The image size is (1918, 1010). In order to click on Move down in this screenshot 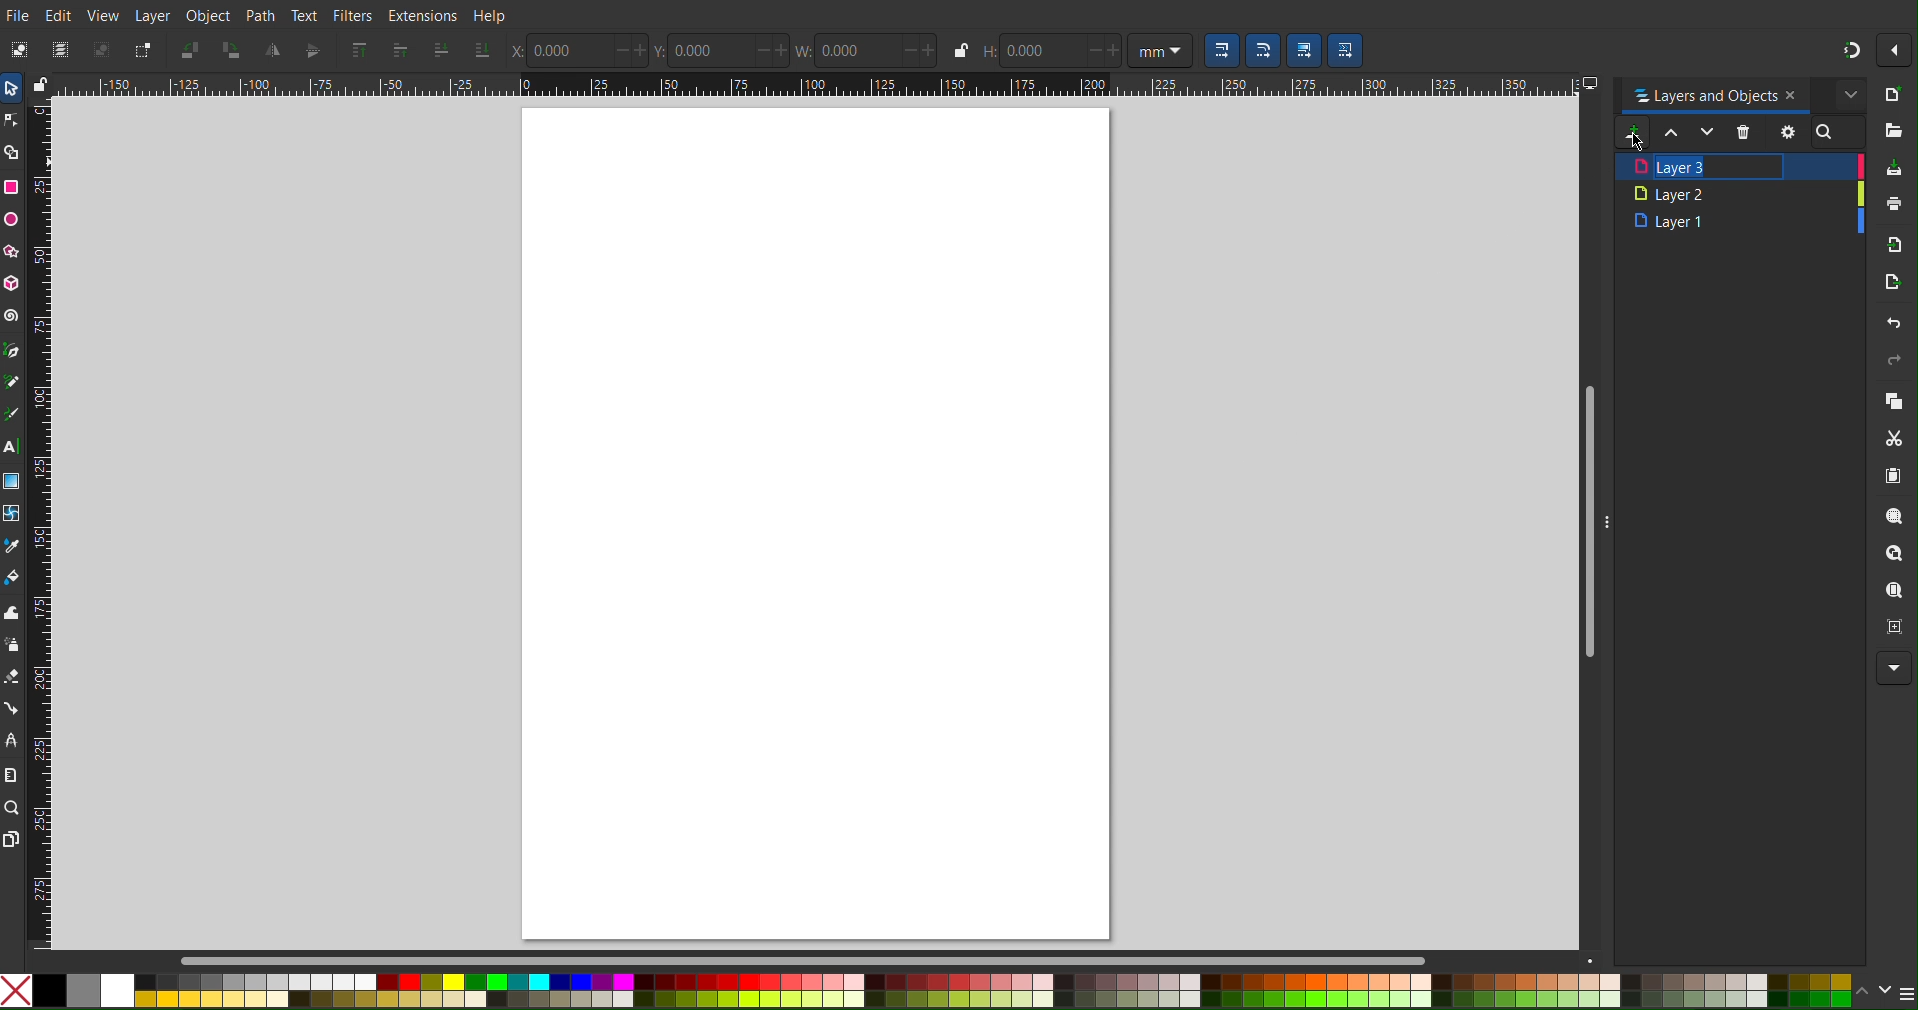, I will do `click(1708, 134)`.